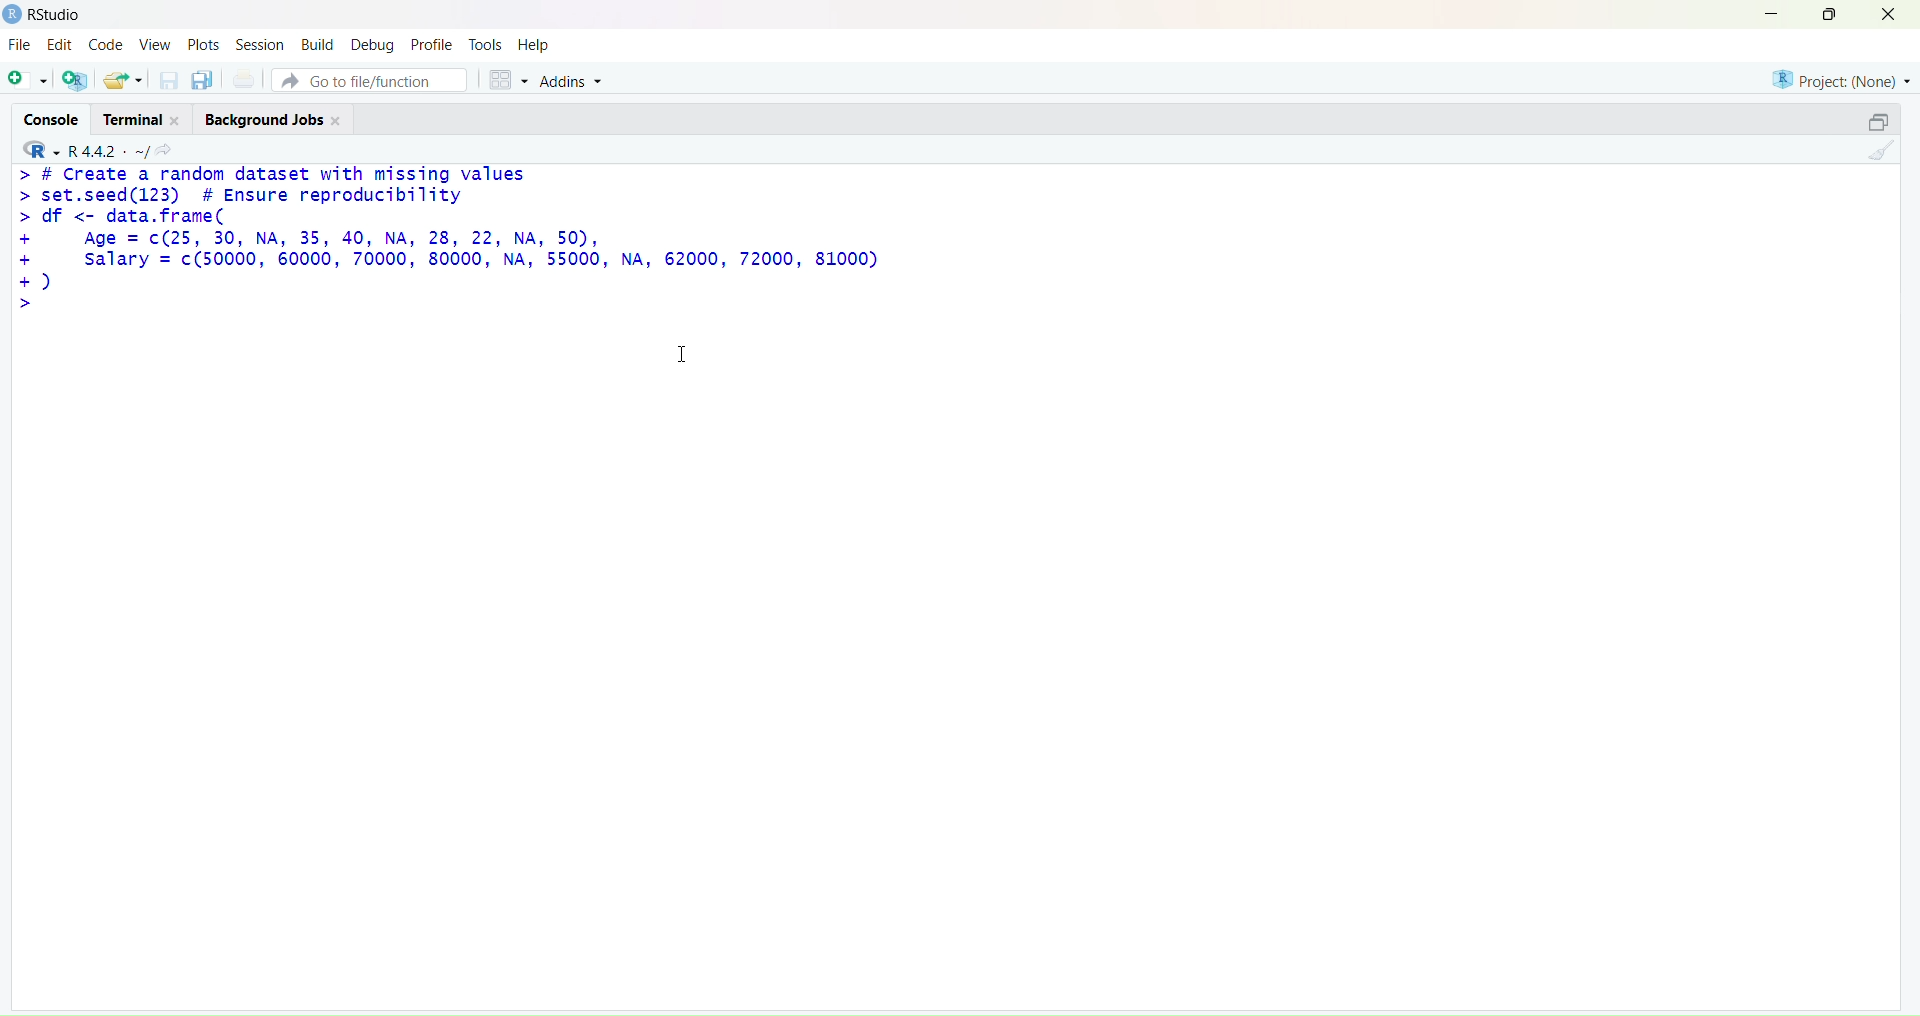 This screenshot has width=1920, height=1016. Describe the element at coordinates (105, 44) in the screenshot. I see `code` at that location.